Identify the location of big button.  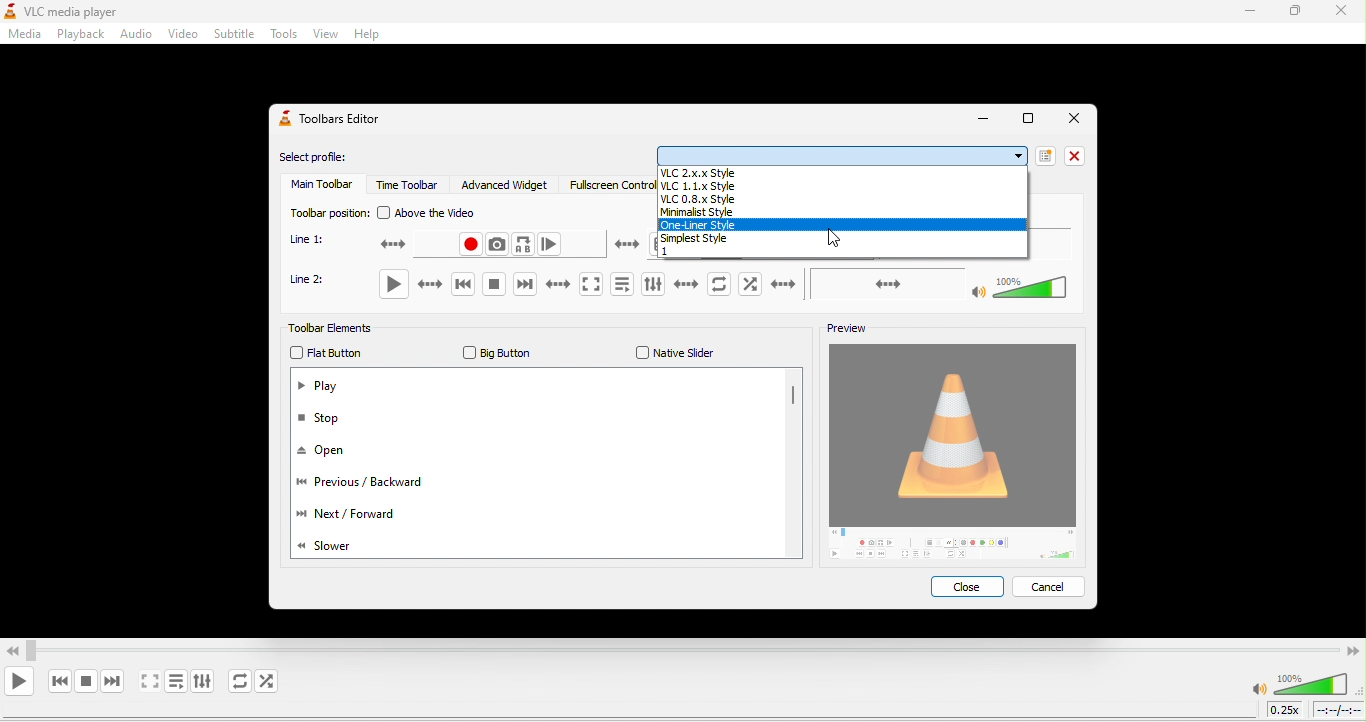
(500, 351).